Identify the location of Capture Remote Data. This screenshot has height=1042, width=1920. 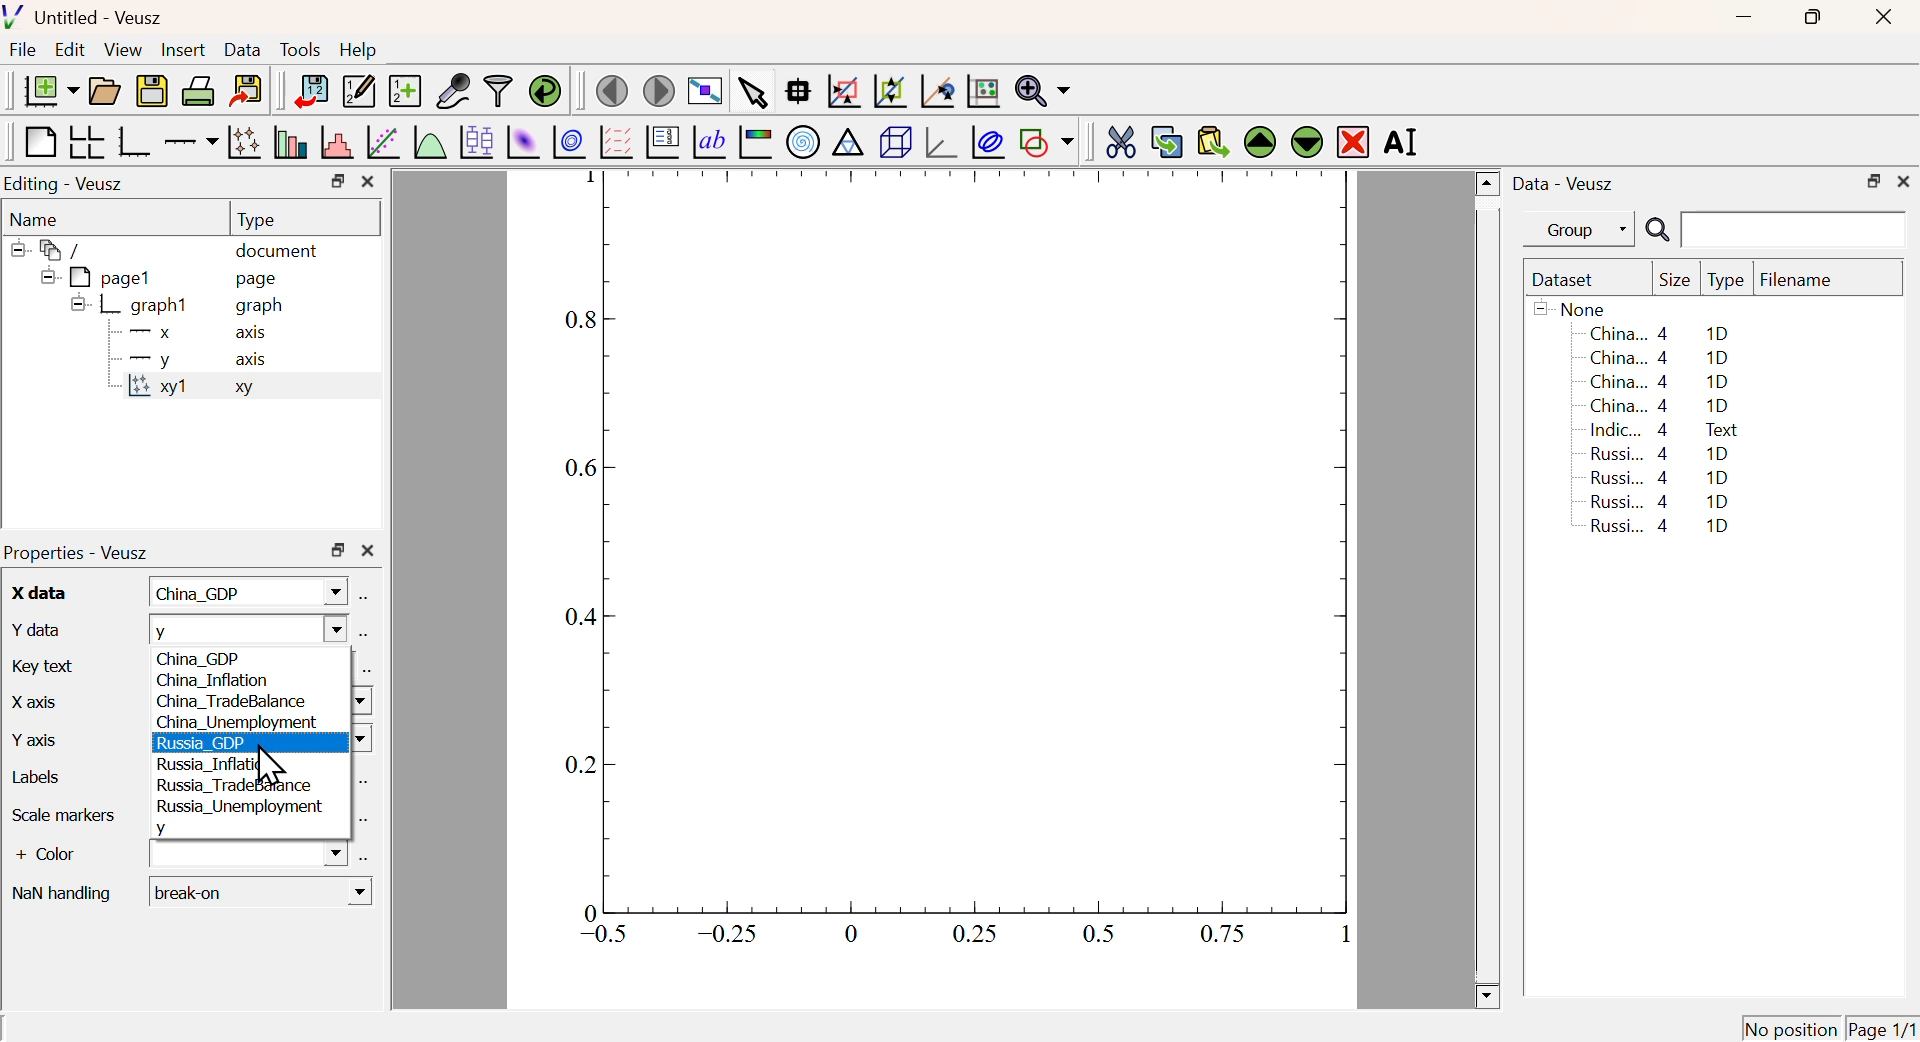
(454, 89).